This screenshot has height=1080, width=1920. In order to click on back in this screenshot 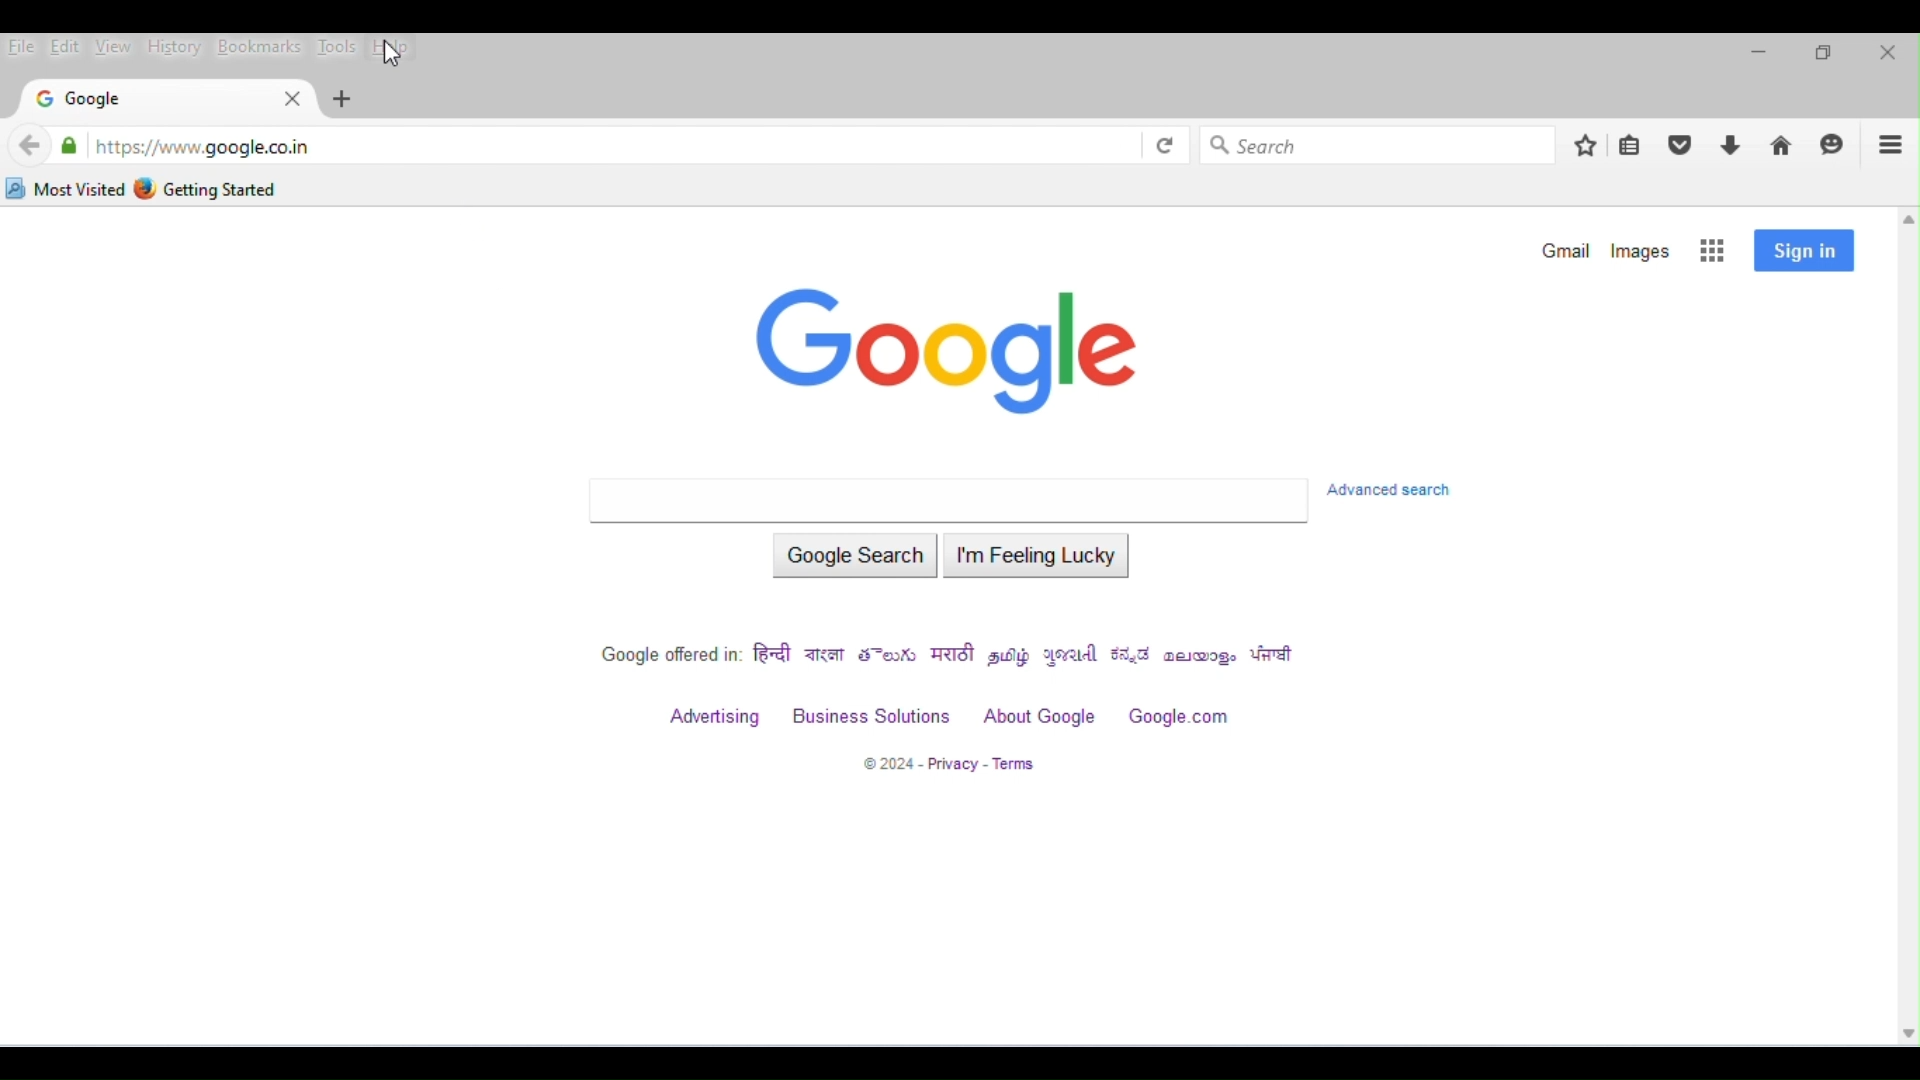, I will do `click(30, 146)`.